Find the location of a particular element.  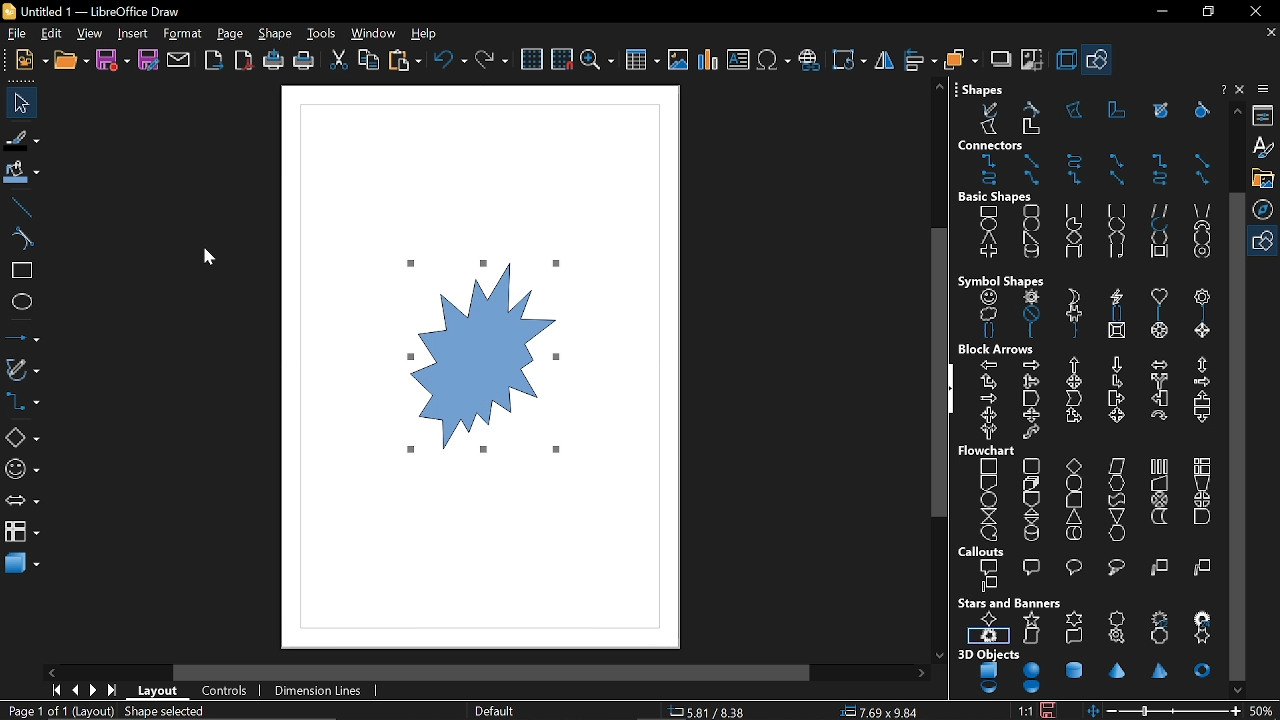

Close is located at coordinates (1221, 89).